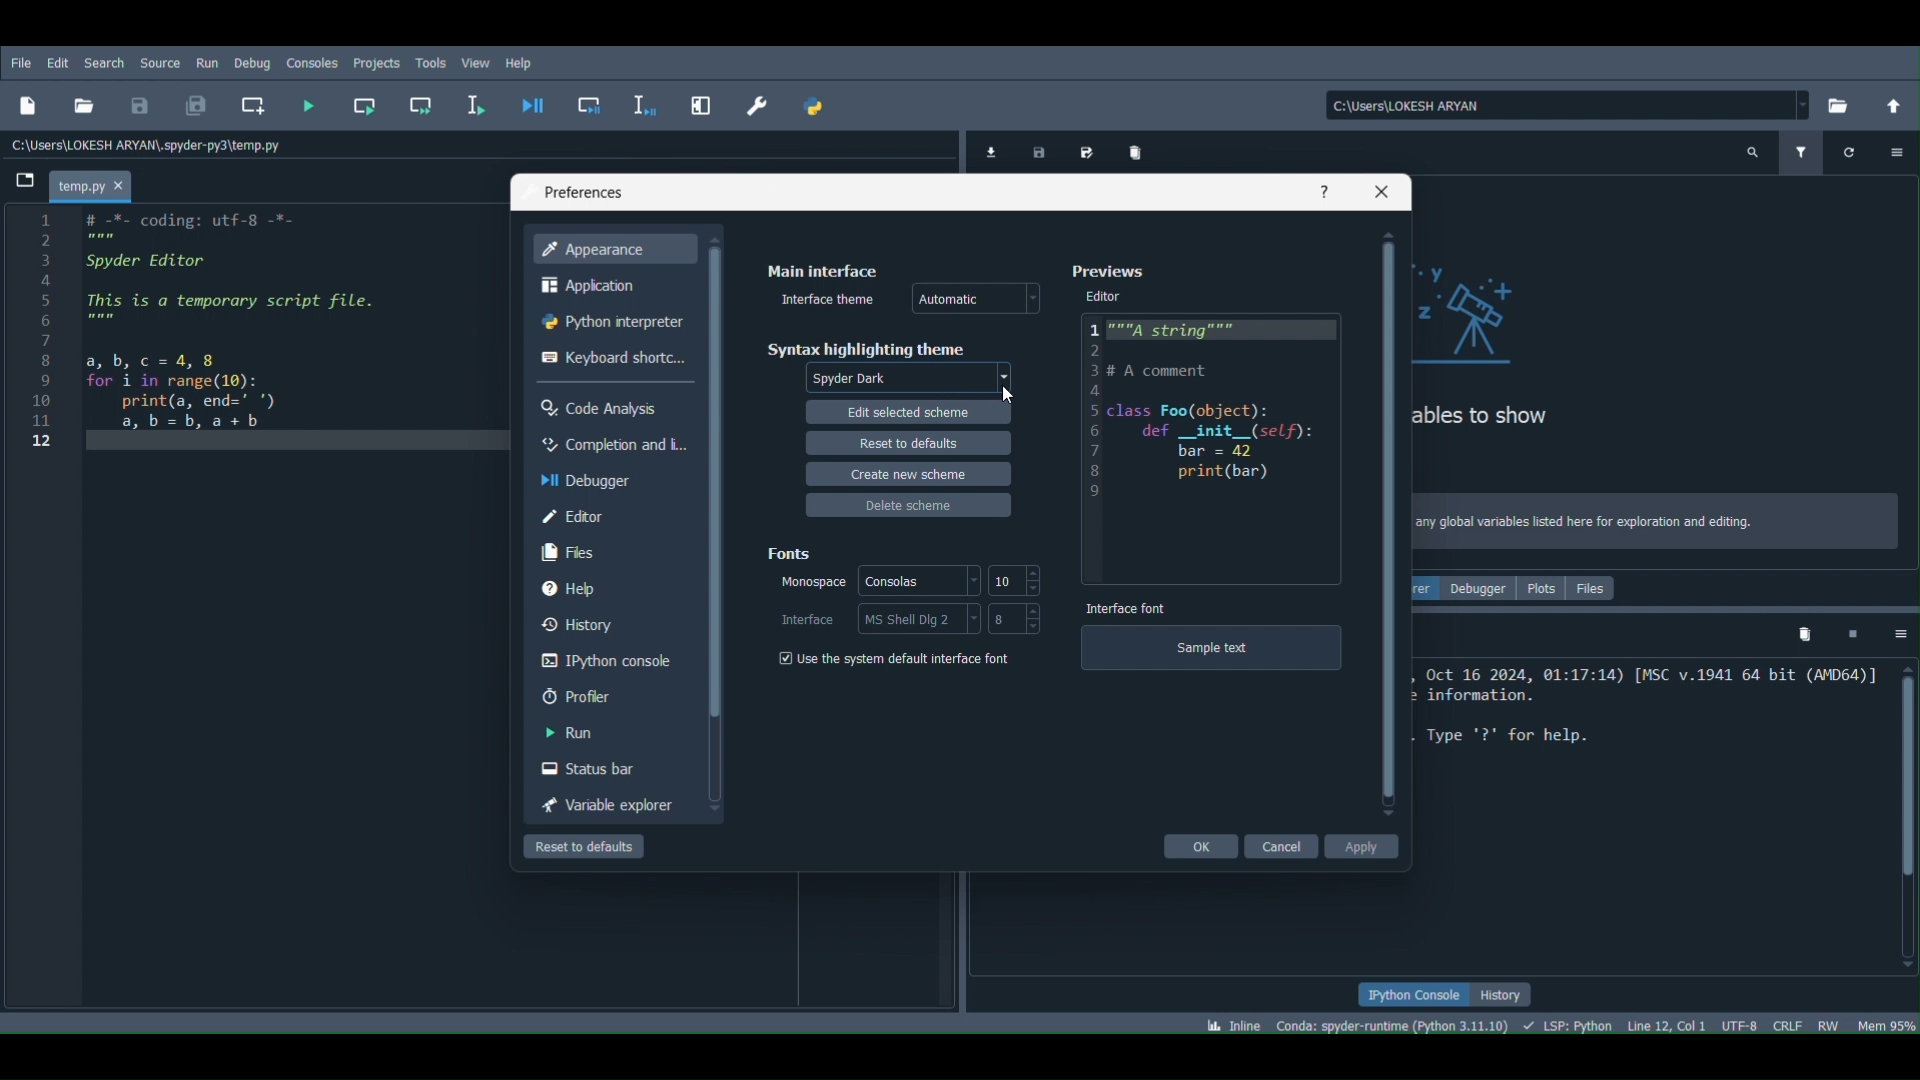 The width and height of the screenshot is (1920, 1080). Describe the element at coordinates (1507, 992) in the screenshot. I see `History` at that location.